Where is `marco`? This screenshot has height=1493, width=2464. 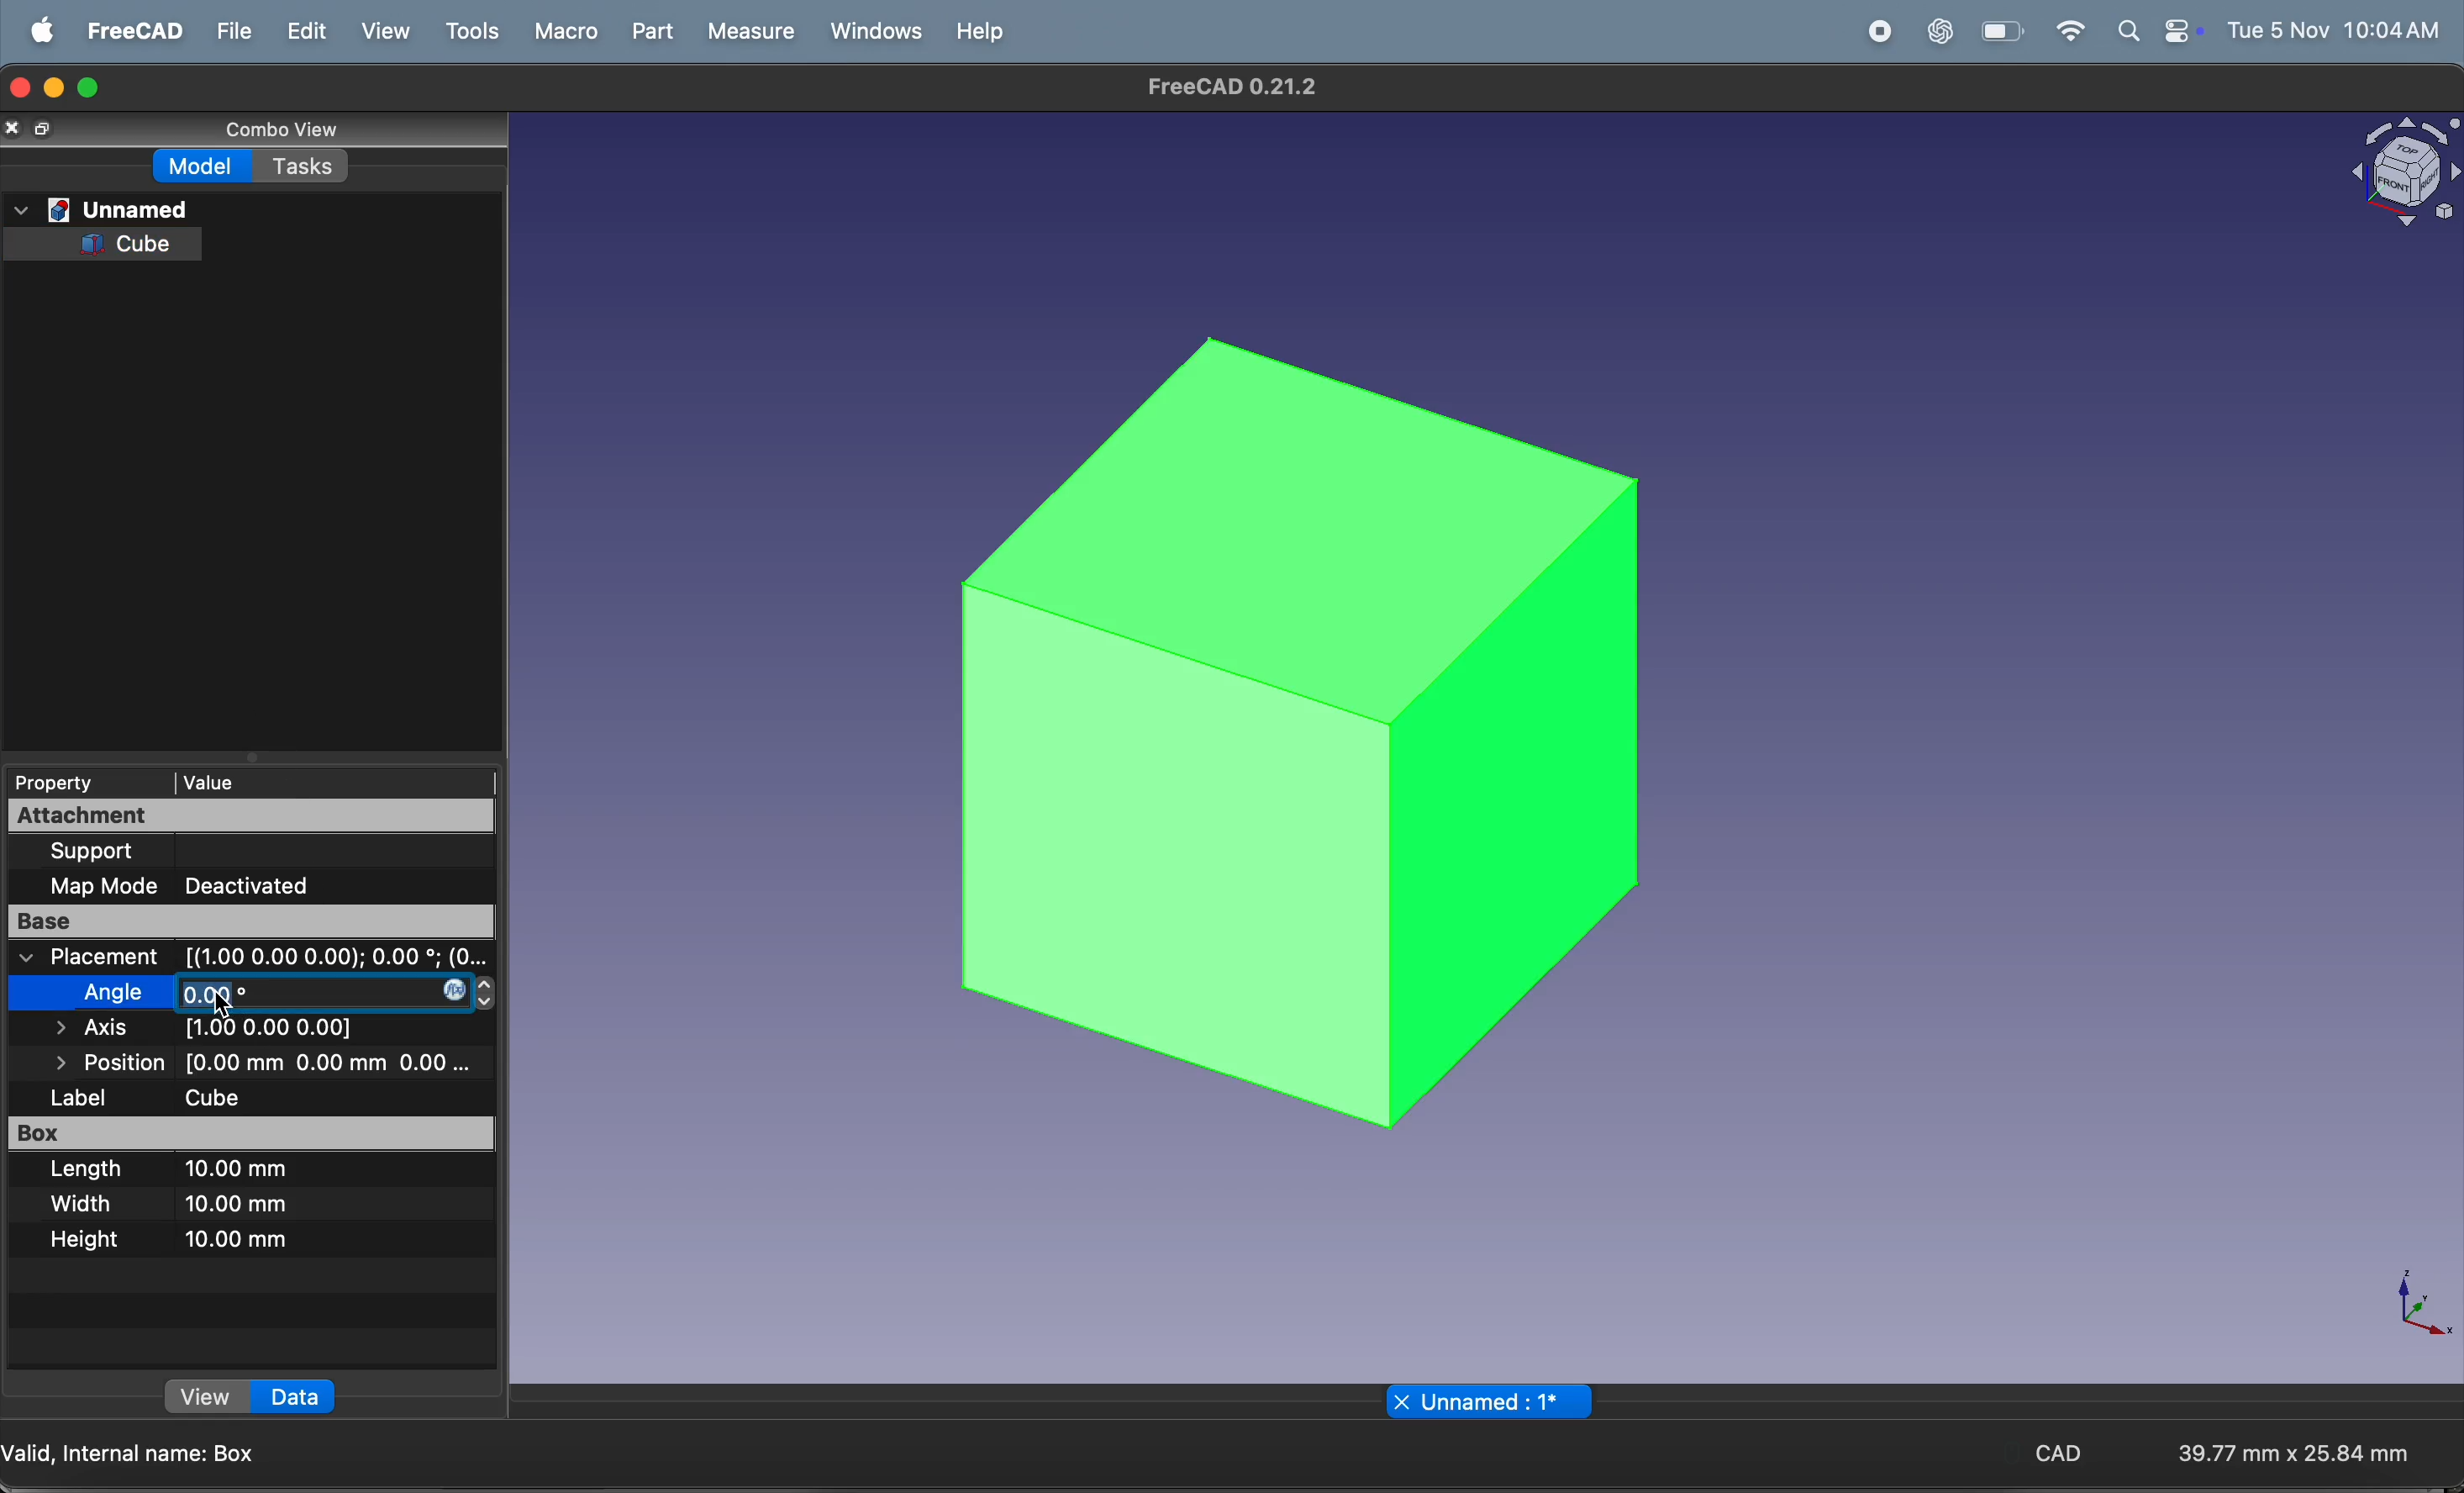 marco is located at coordinates (566, 28).